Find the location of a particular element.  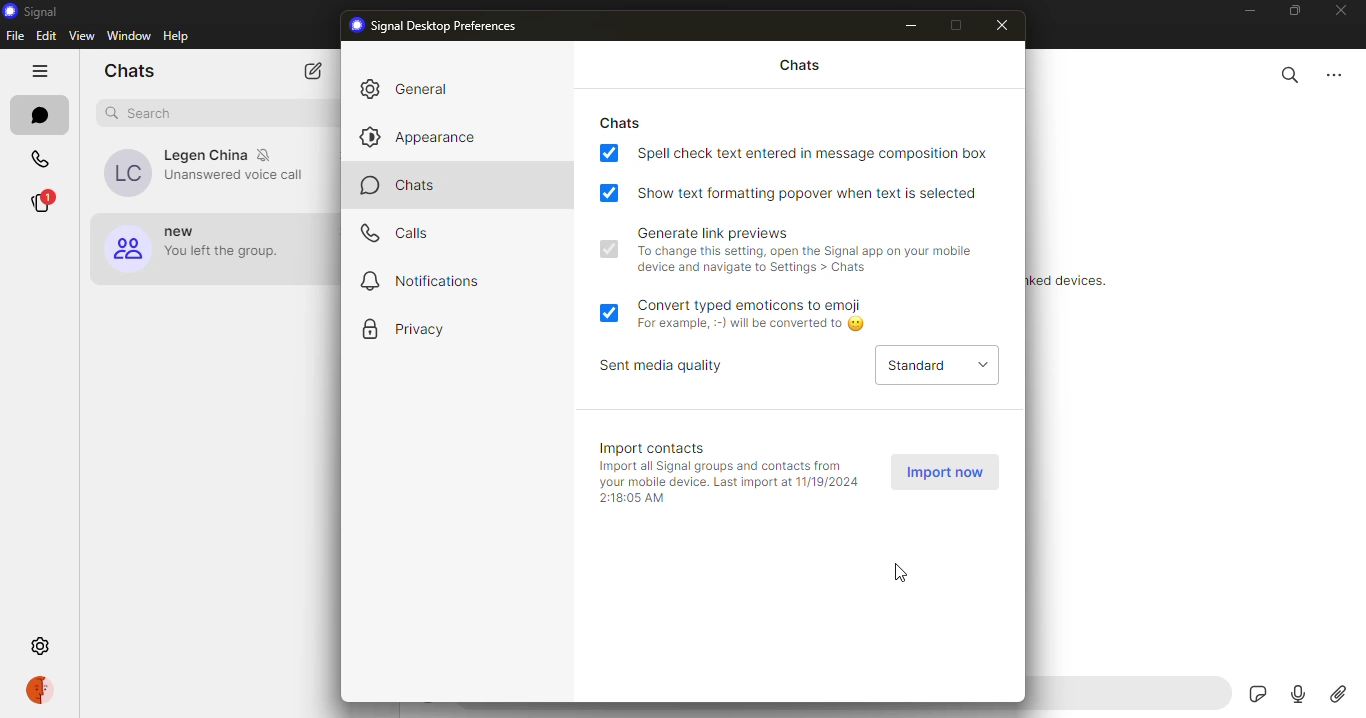

notifications is located at coordinates (428, 279).